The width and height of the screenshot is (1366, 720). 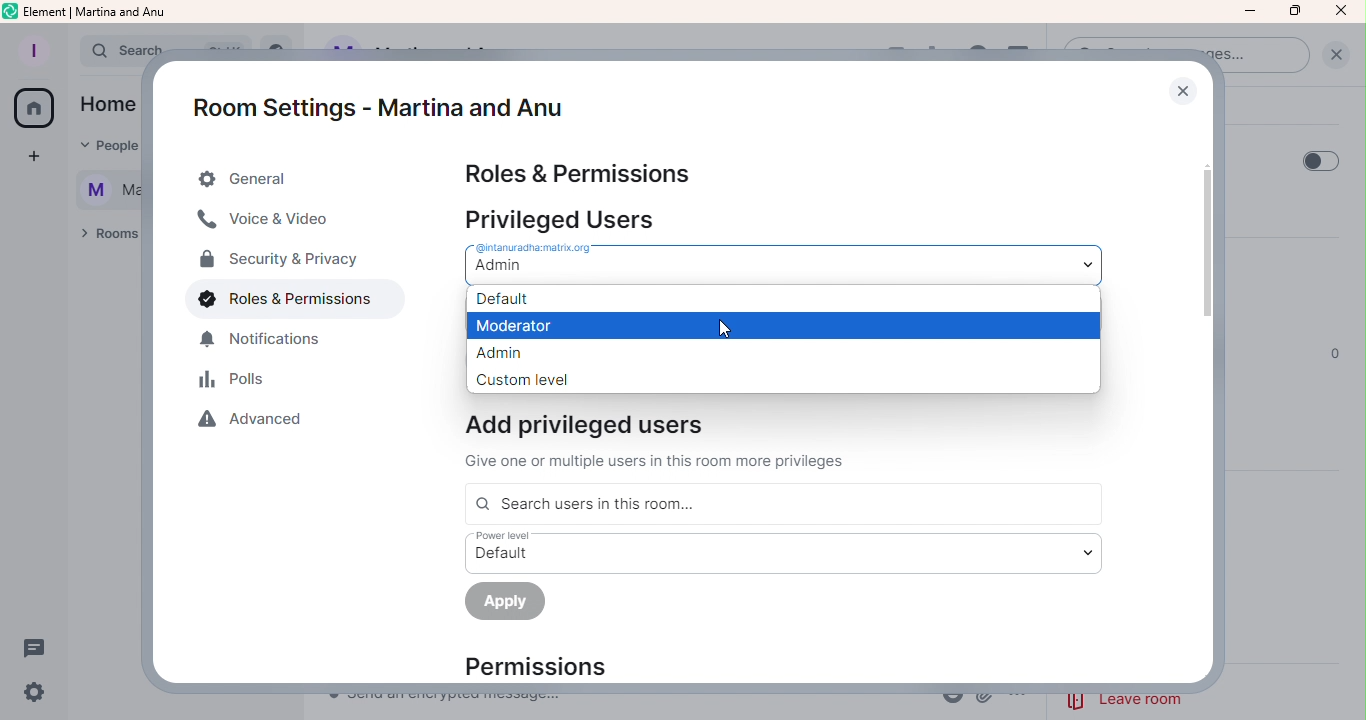 What do you see at coordinates (29, 157) in the screenshot?
I see `Create a space` at bounding box center [29, 157].